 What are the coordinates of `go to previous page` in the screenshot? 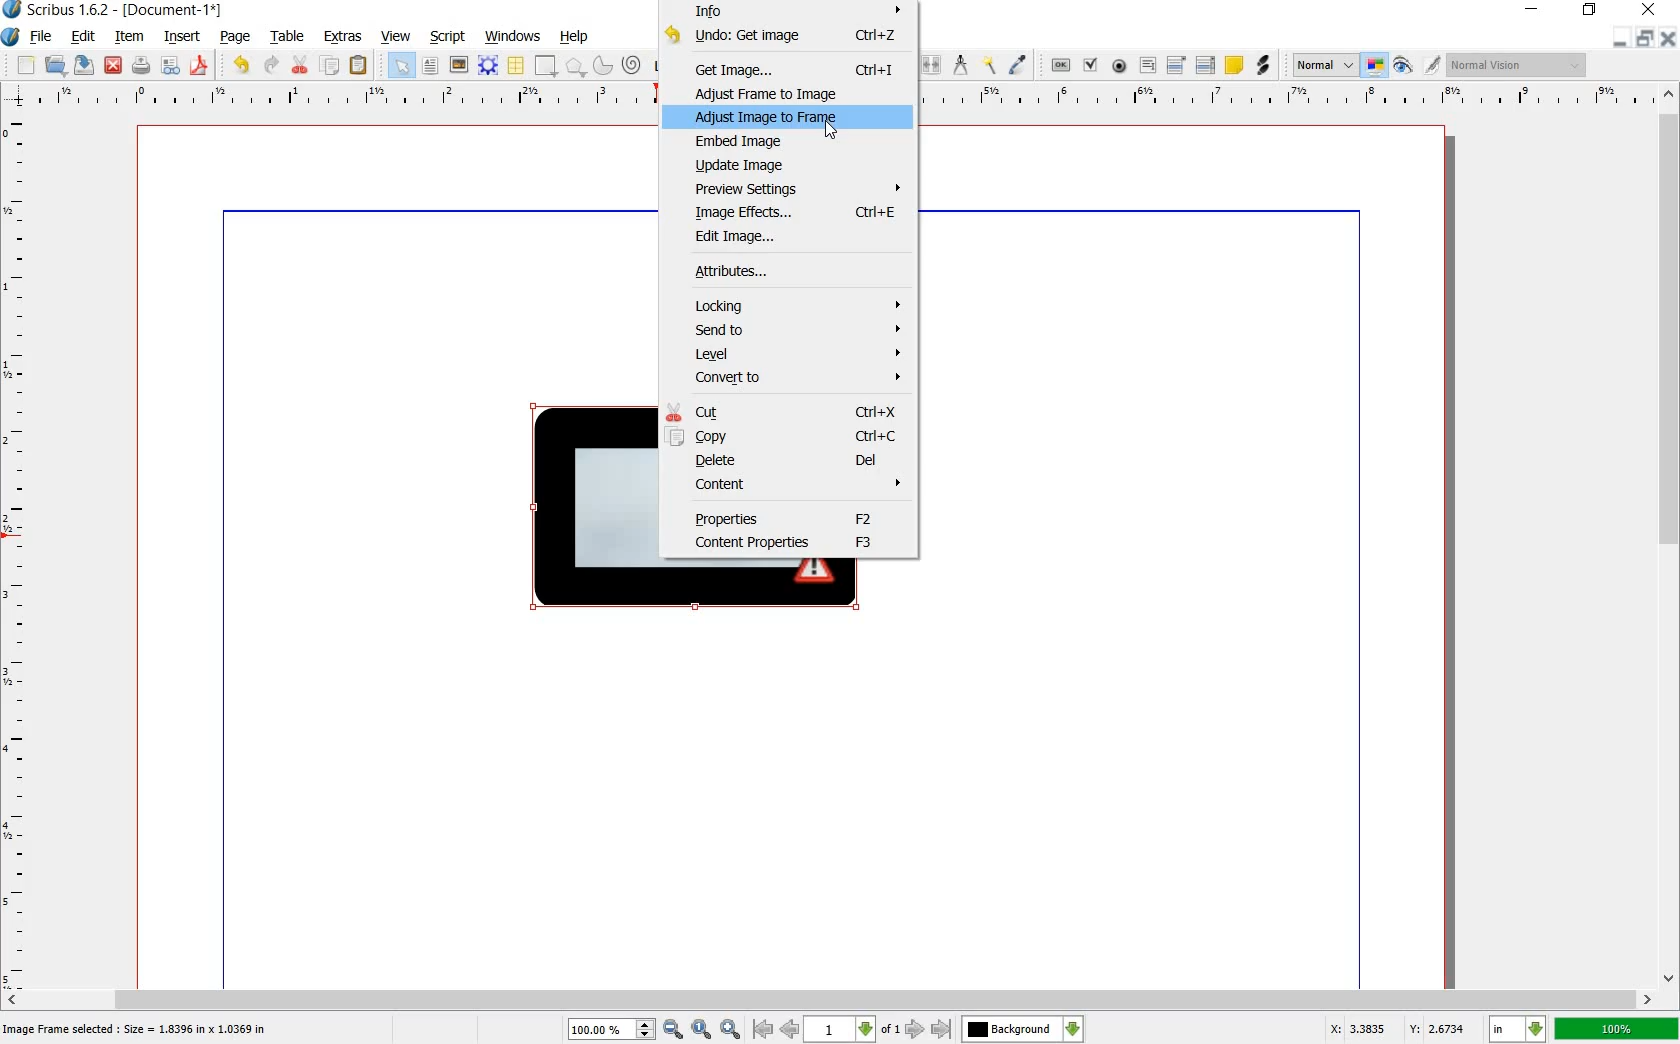 It's located at (789, 1028).